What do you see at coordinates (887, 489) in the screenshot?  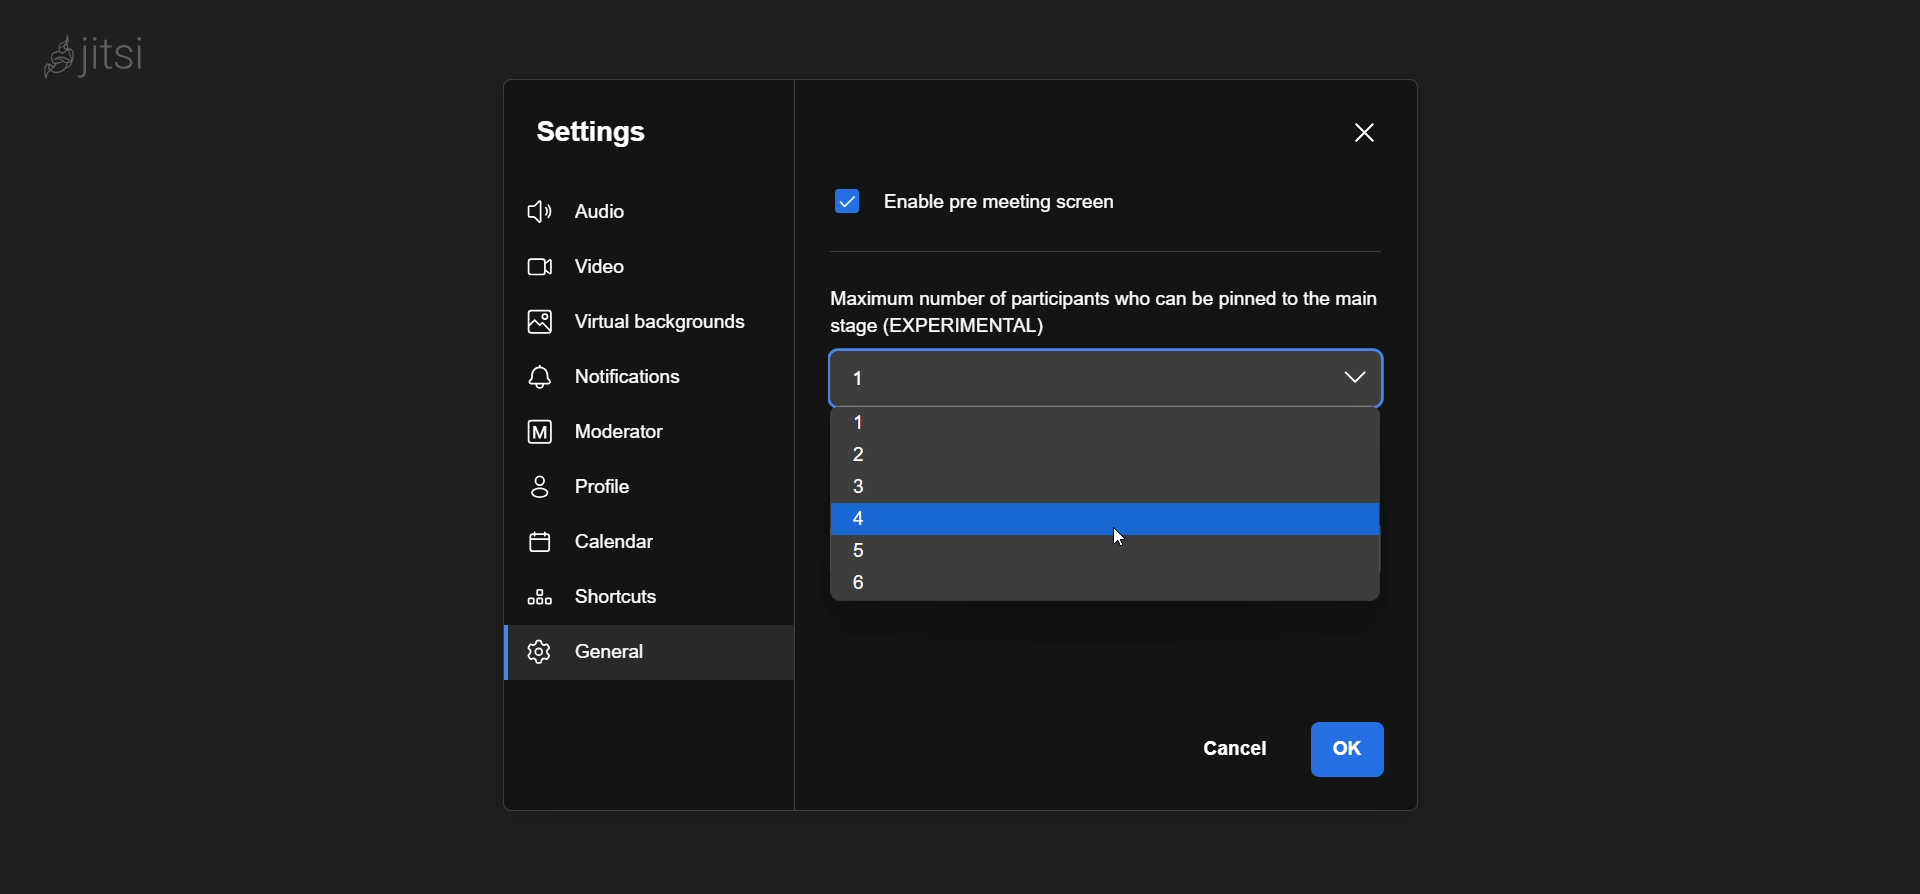 I see `3` at bounding box center [887, 489].